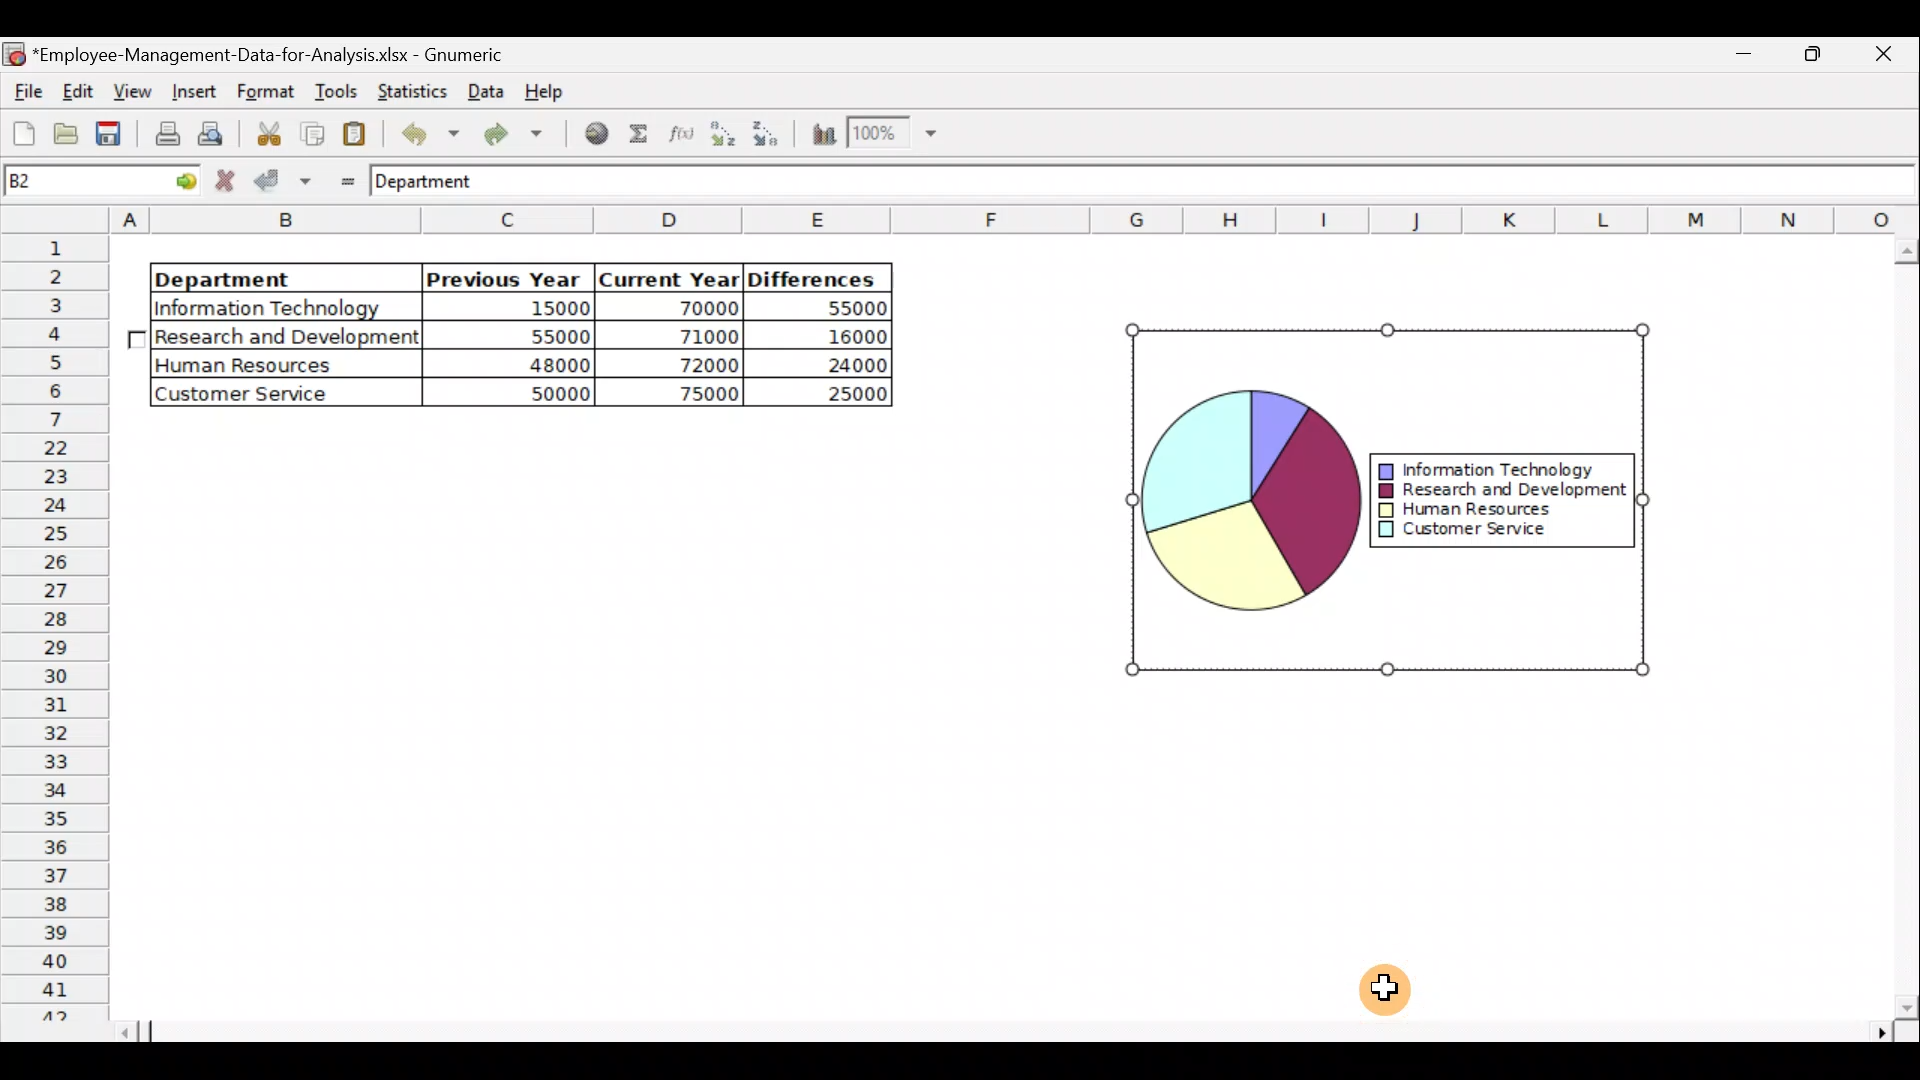 Image resolution: width=1920 pixels, height=1080 pixels. What do you see at coordinates (25, 86) in the screenshot?
I see `File` at bounding box center [25, 86].